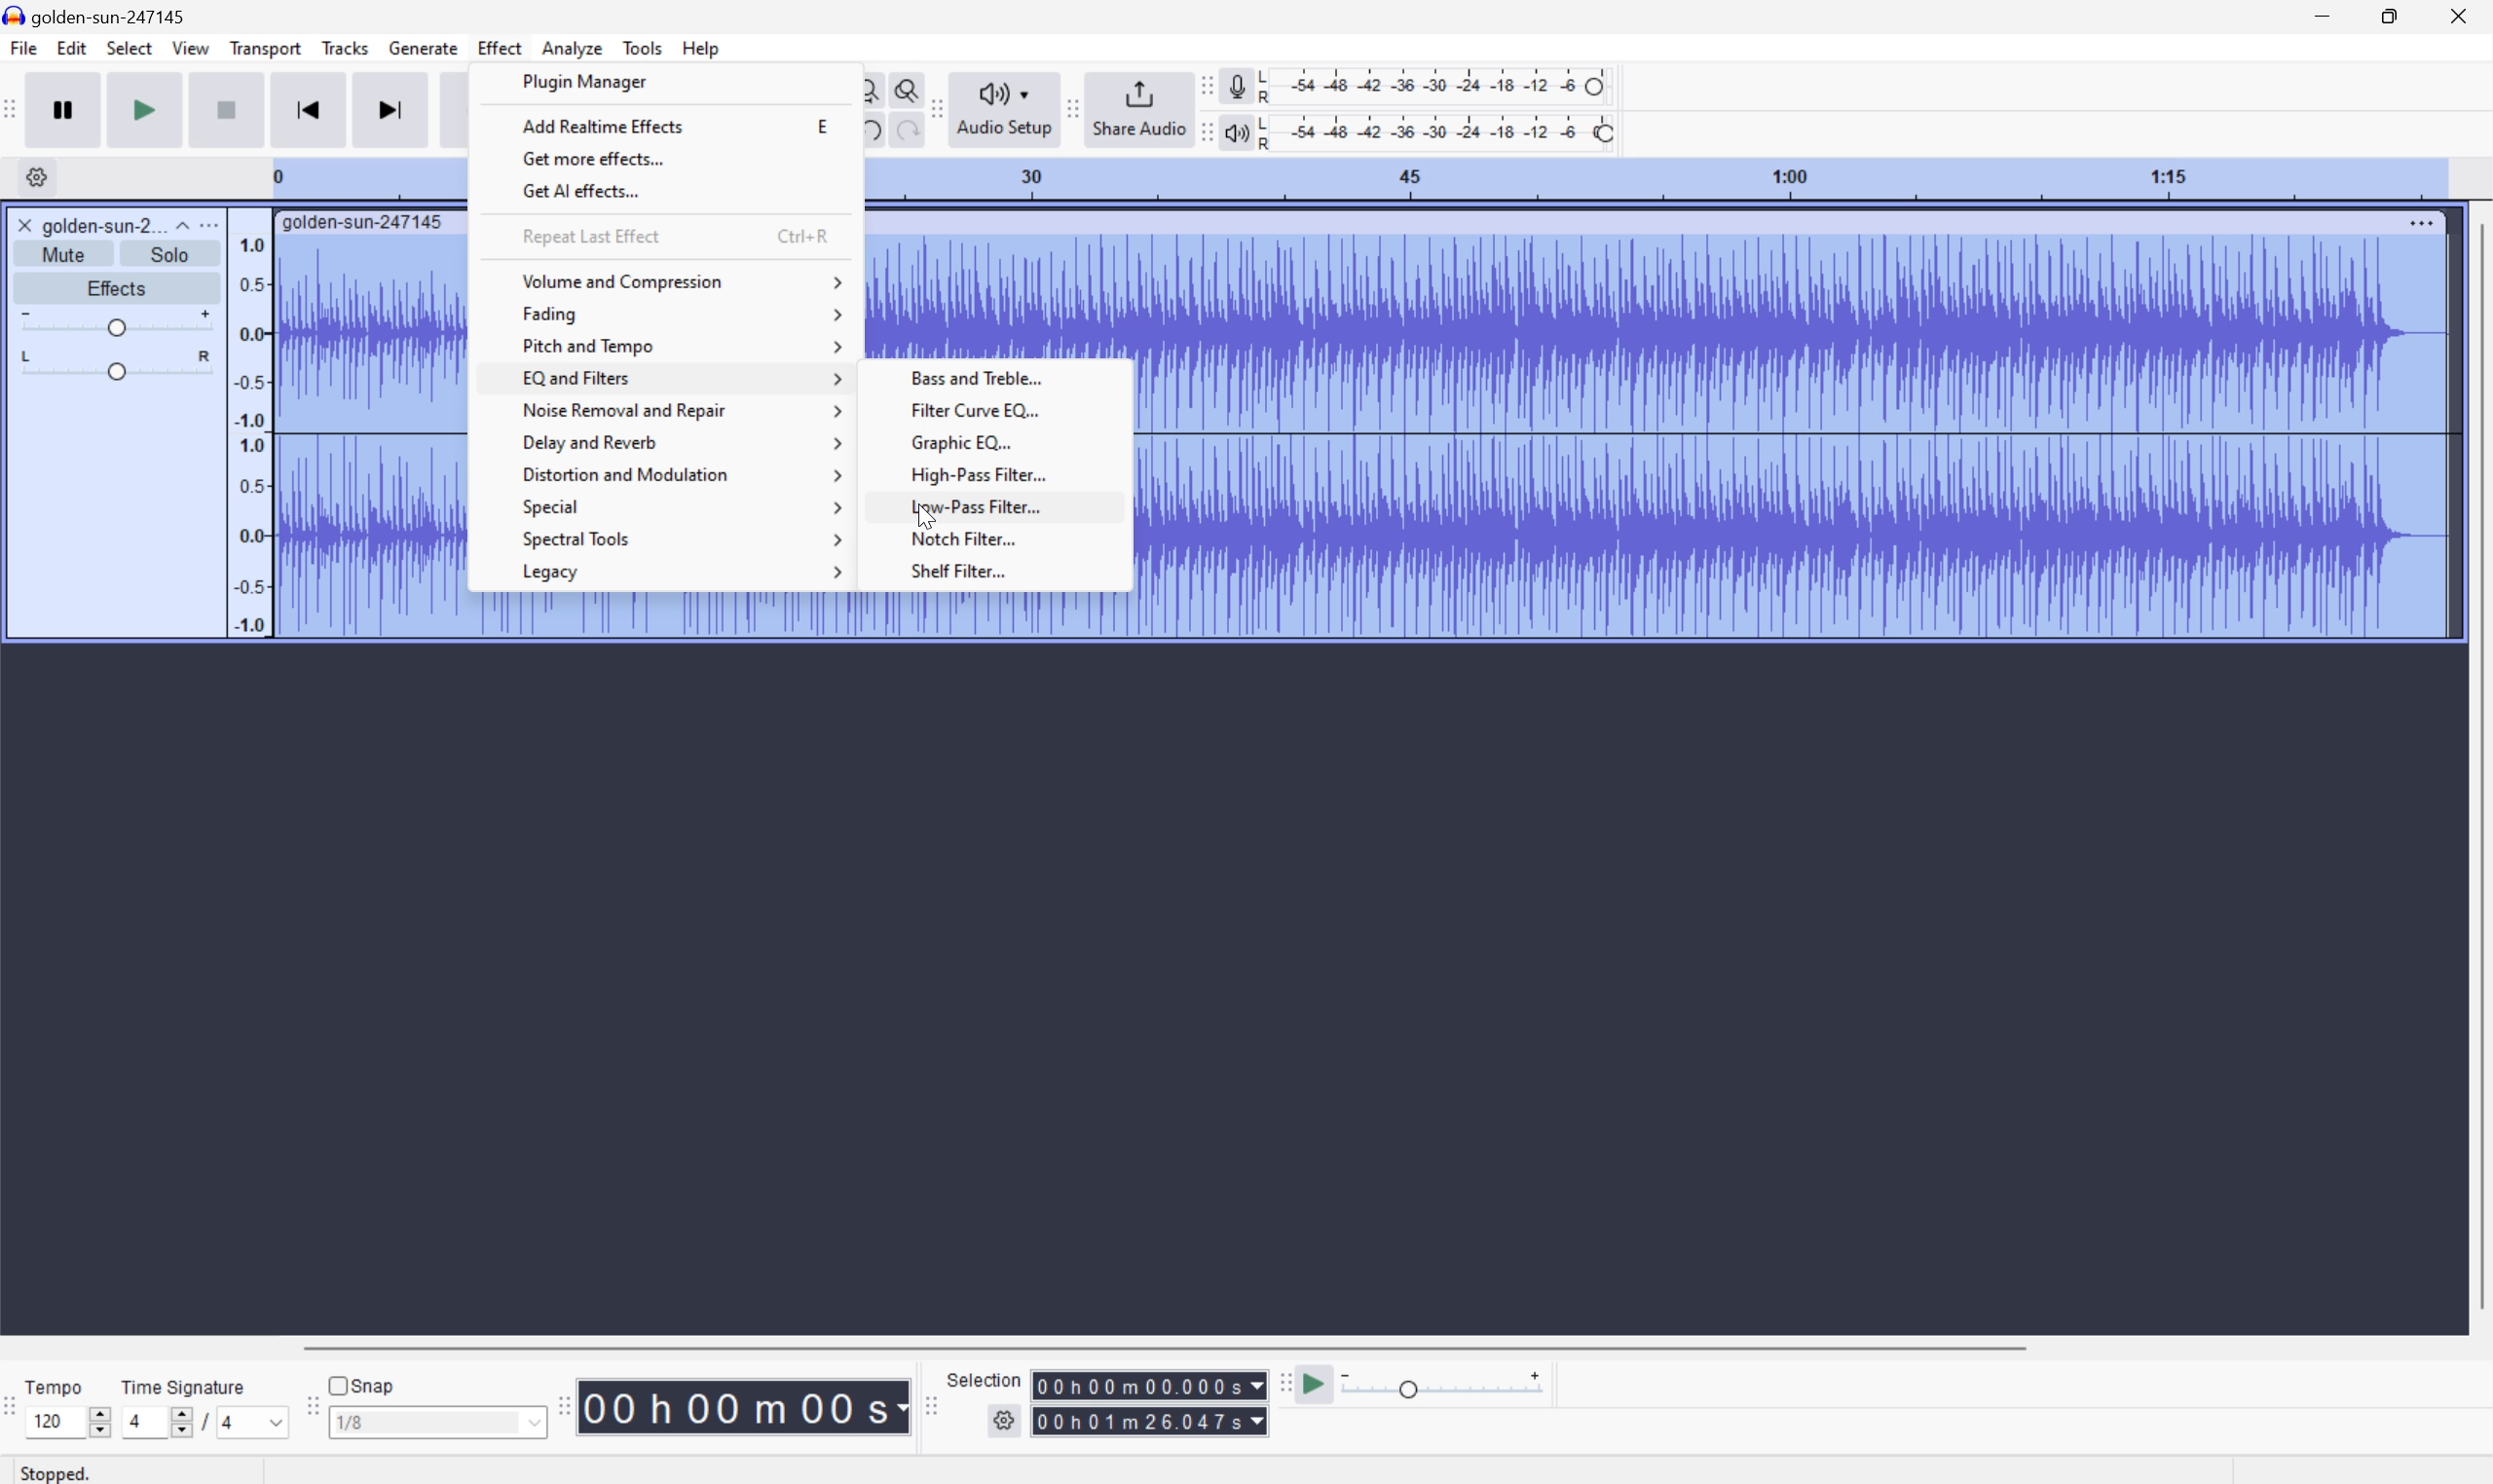 The height and width of the screenshot is (1484, 2493). Describe the element at coordinates (681, 410) in the screenshot. I see `Noise Removal and repair` at that location.